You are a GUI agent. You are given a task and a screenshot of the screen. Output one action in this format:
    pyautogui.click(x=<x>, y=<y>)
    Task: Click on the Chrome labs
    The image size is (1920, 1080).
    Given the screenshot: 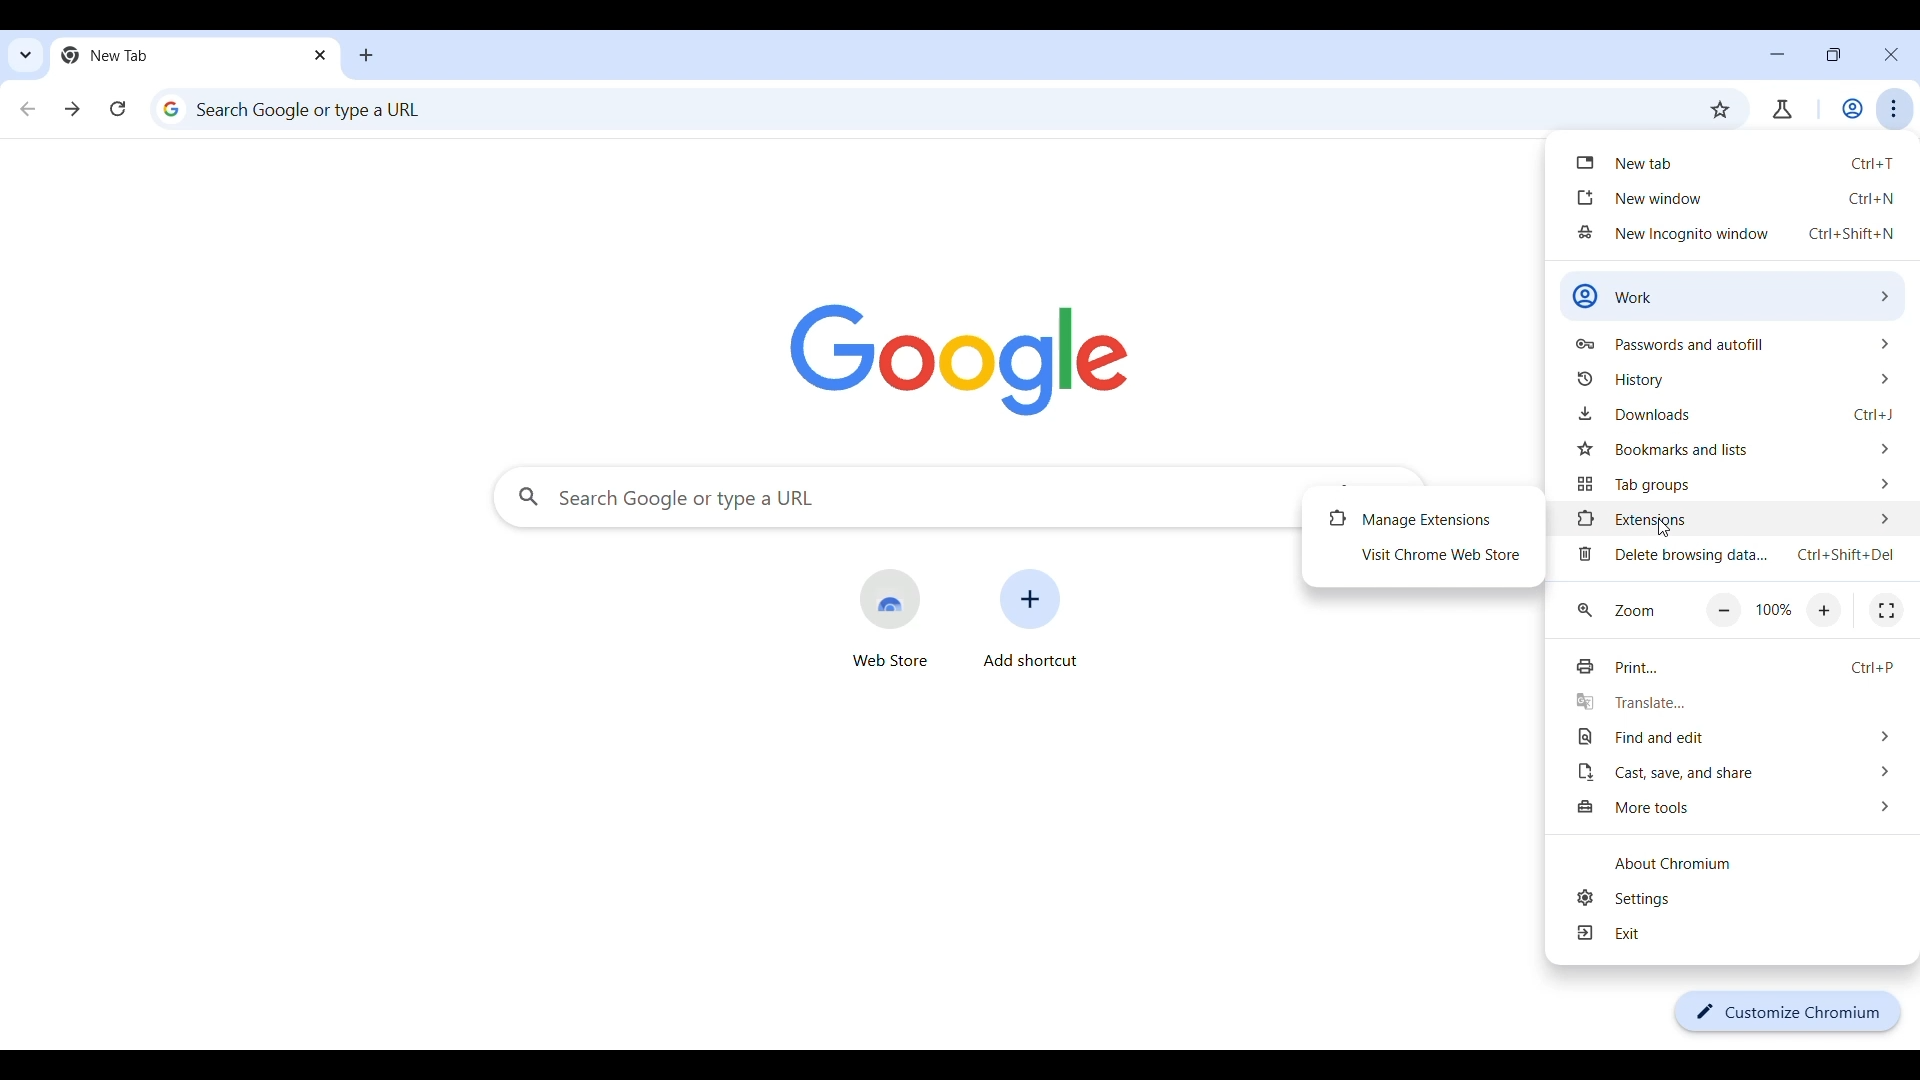 What is the action you would take?
    pyautogui.click(x=1781, y=109)
    